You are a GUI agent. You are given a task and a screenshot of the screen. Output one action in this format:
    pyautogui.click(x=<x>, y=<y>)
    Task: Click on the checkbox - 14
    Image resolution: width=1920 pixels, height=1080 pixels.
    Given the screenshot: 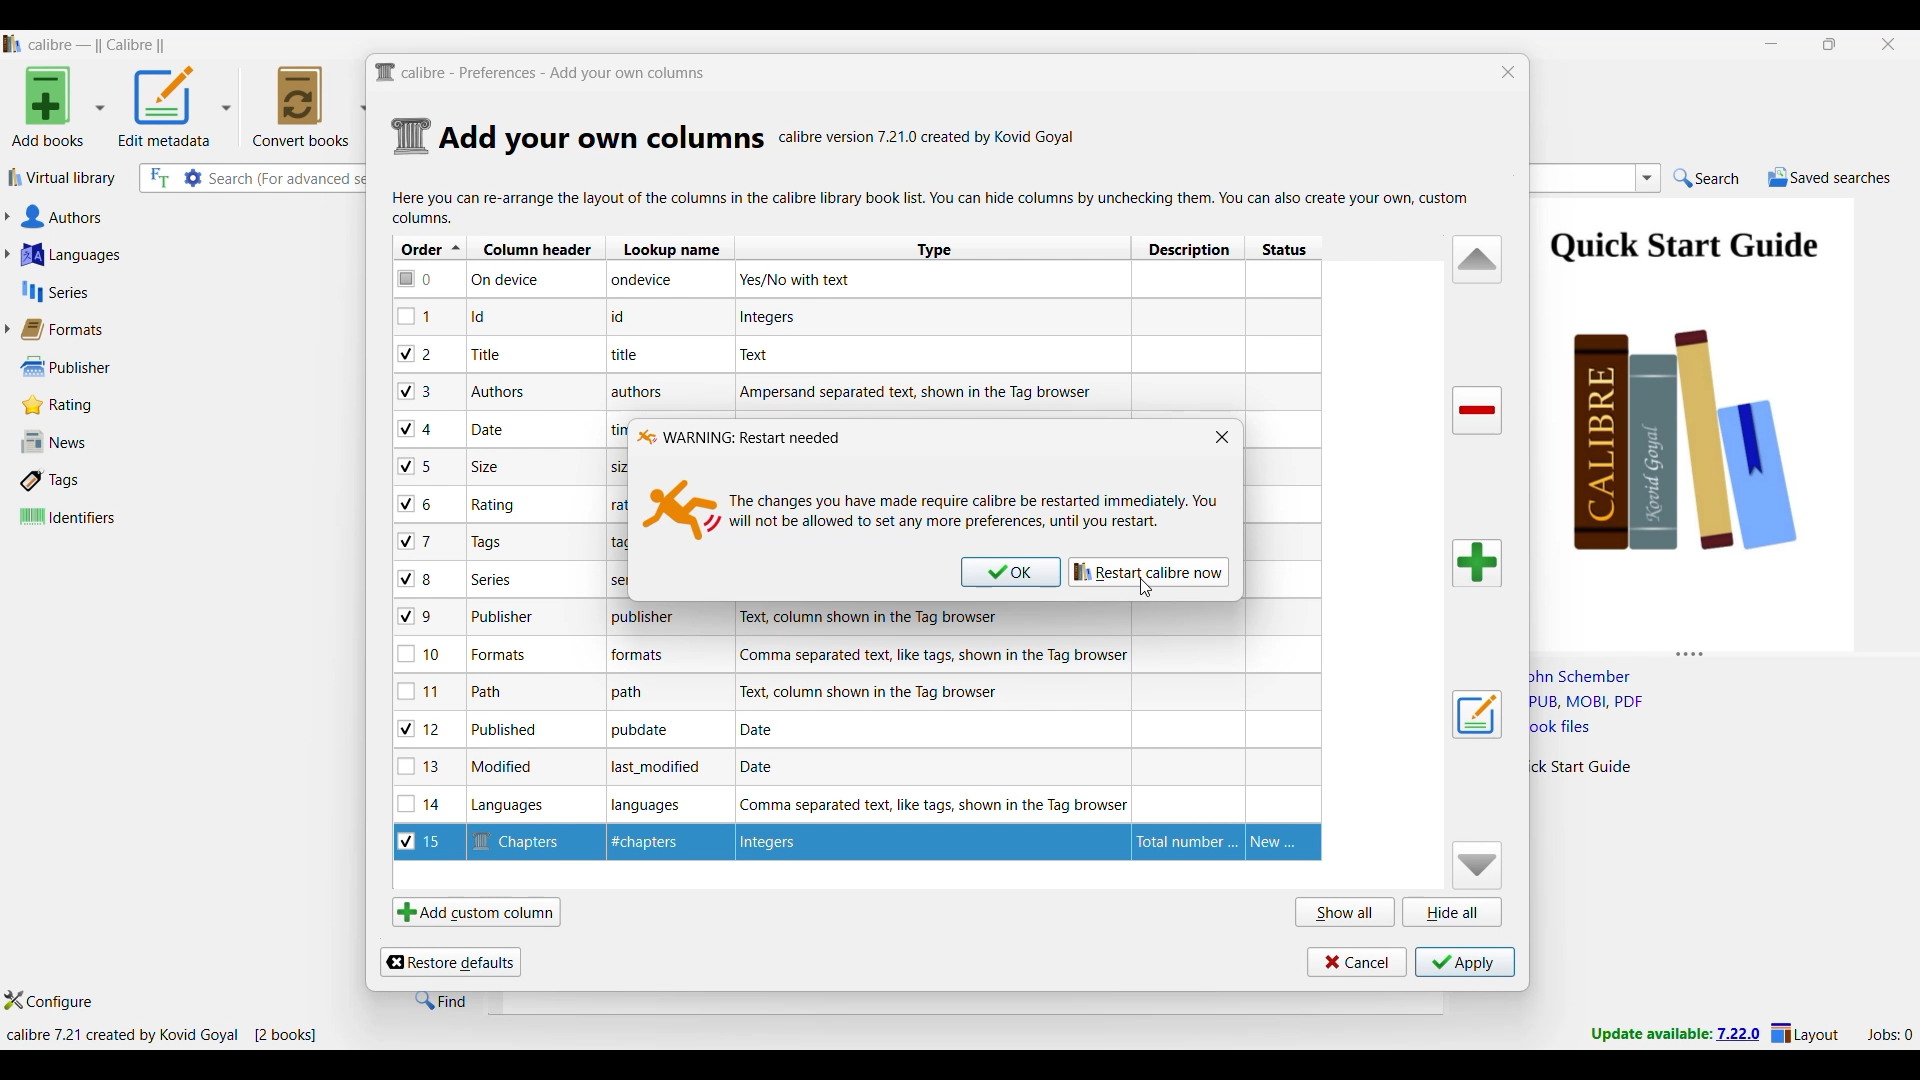 What is the action you would take?
    pyautogui.click(x=420, y=803)
    